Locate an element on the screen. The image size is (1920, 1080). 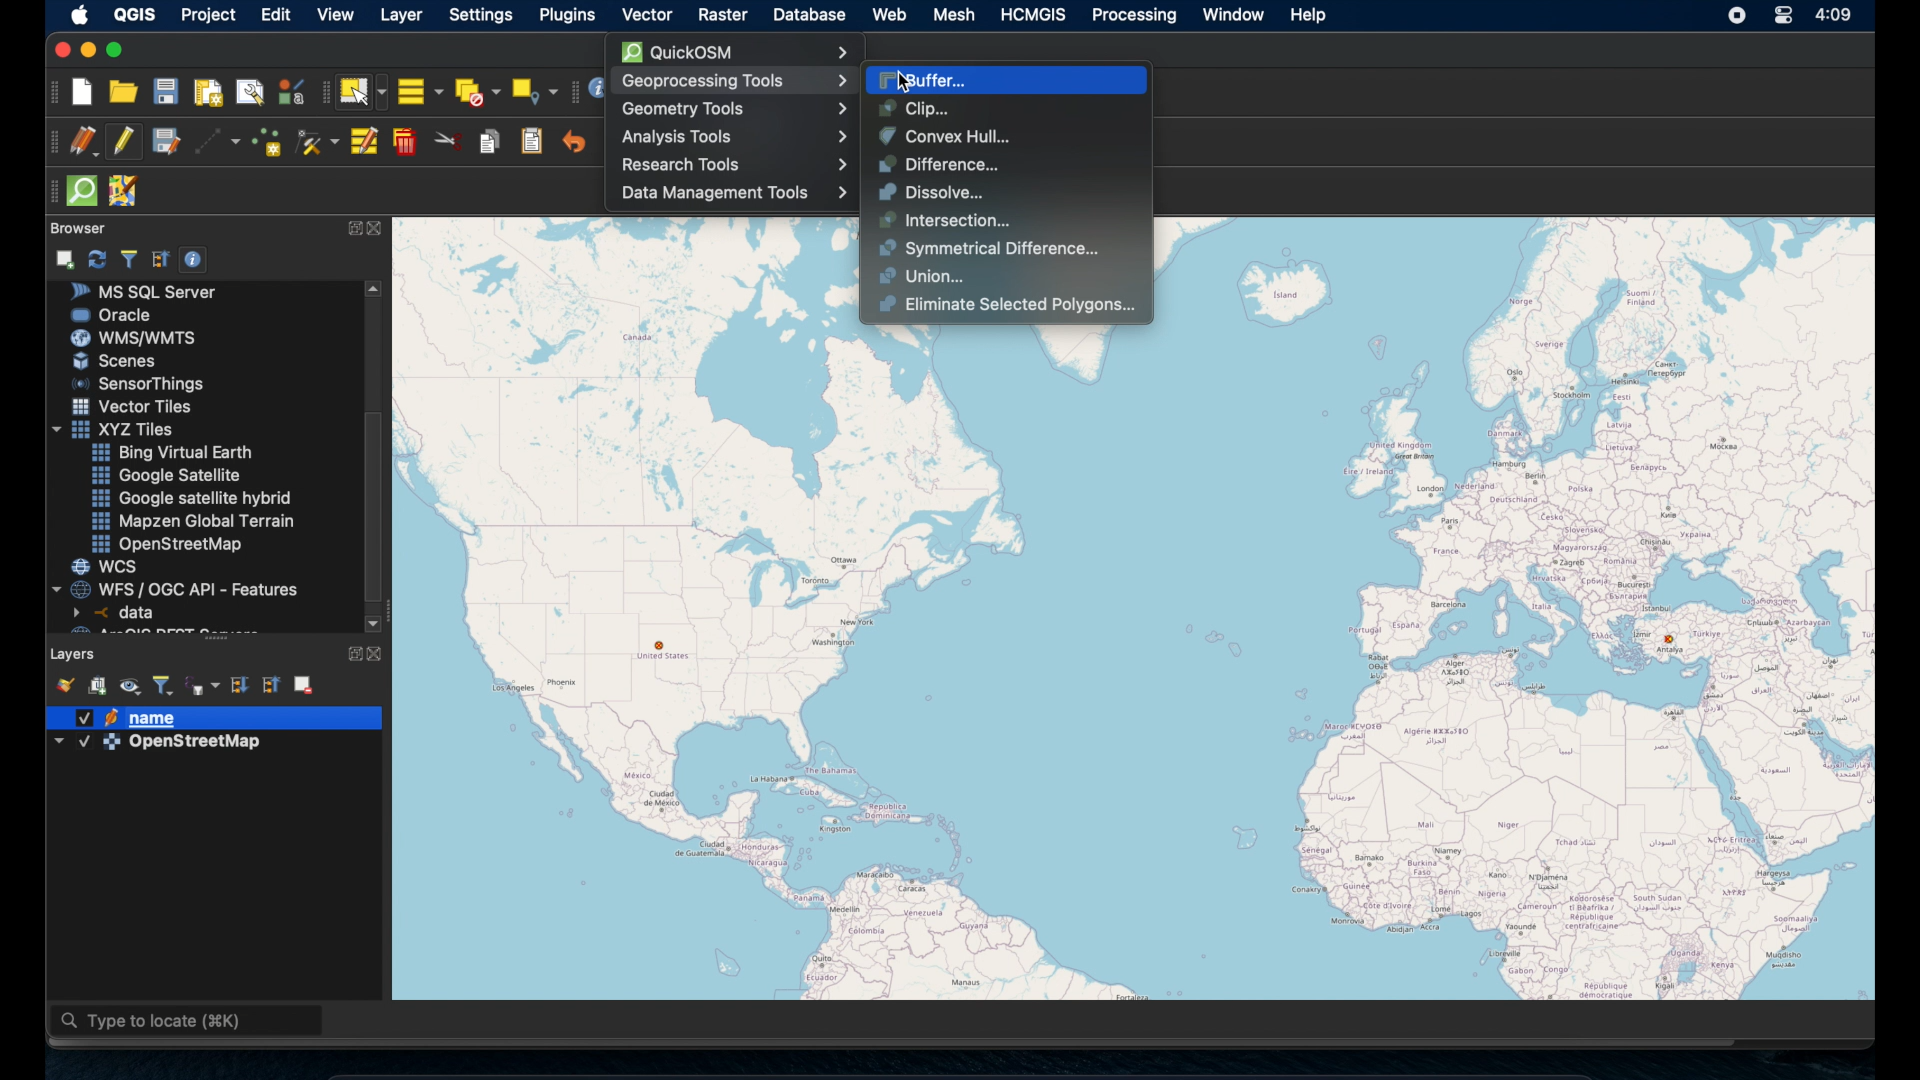
hidden text is located at coordinates (148, 630).